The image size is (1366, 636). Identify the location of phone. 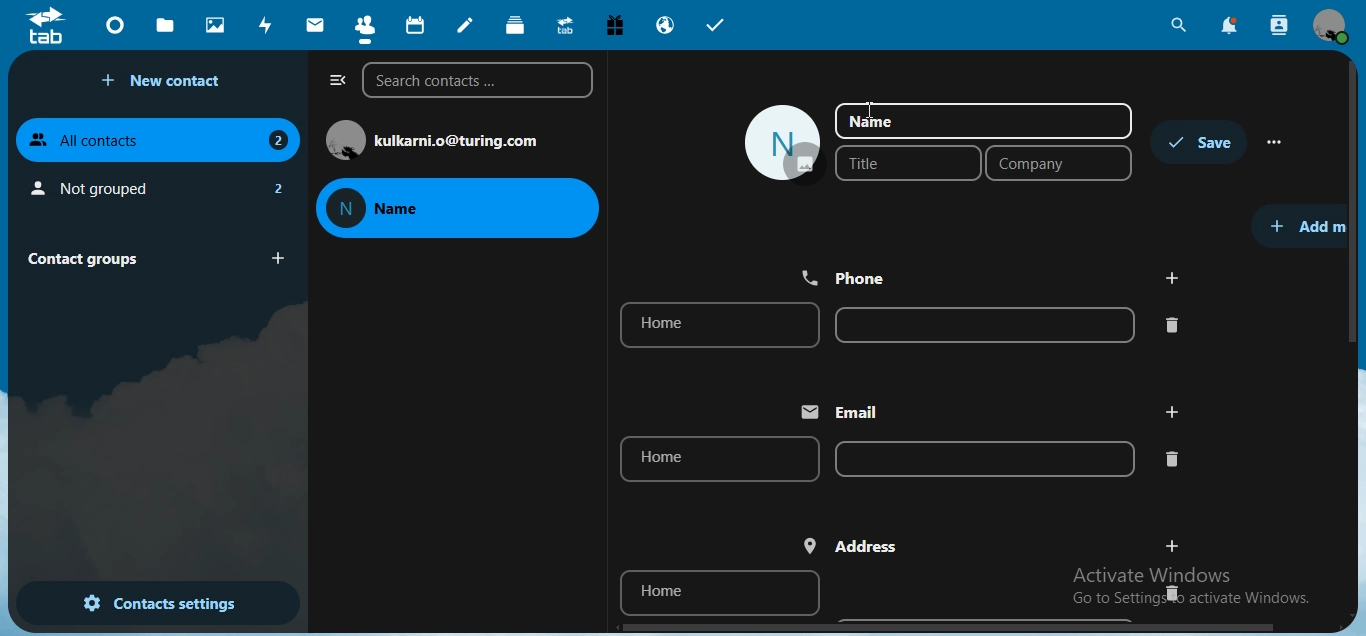
(849, 276).